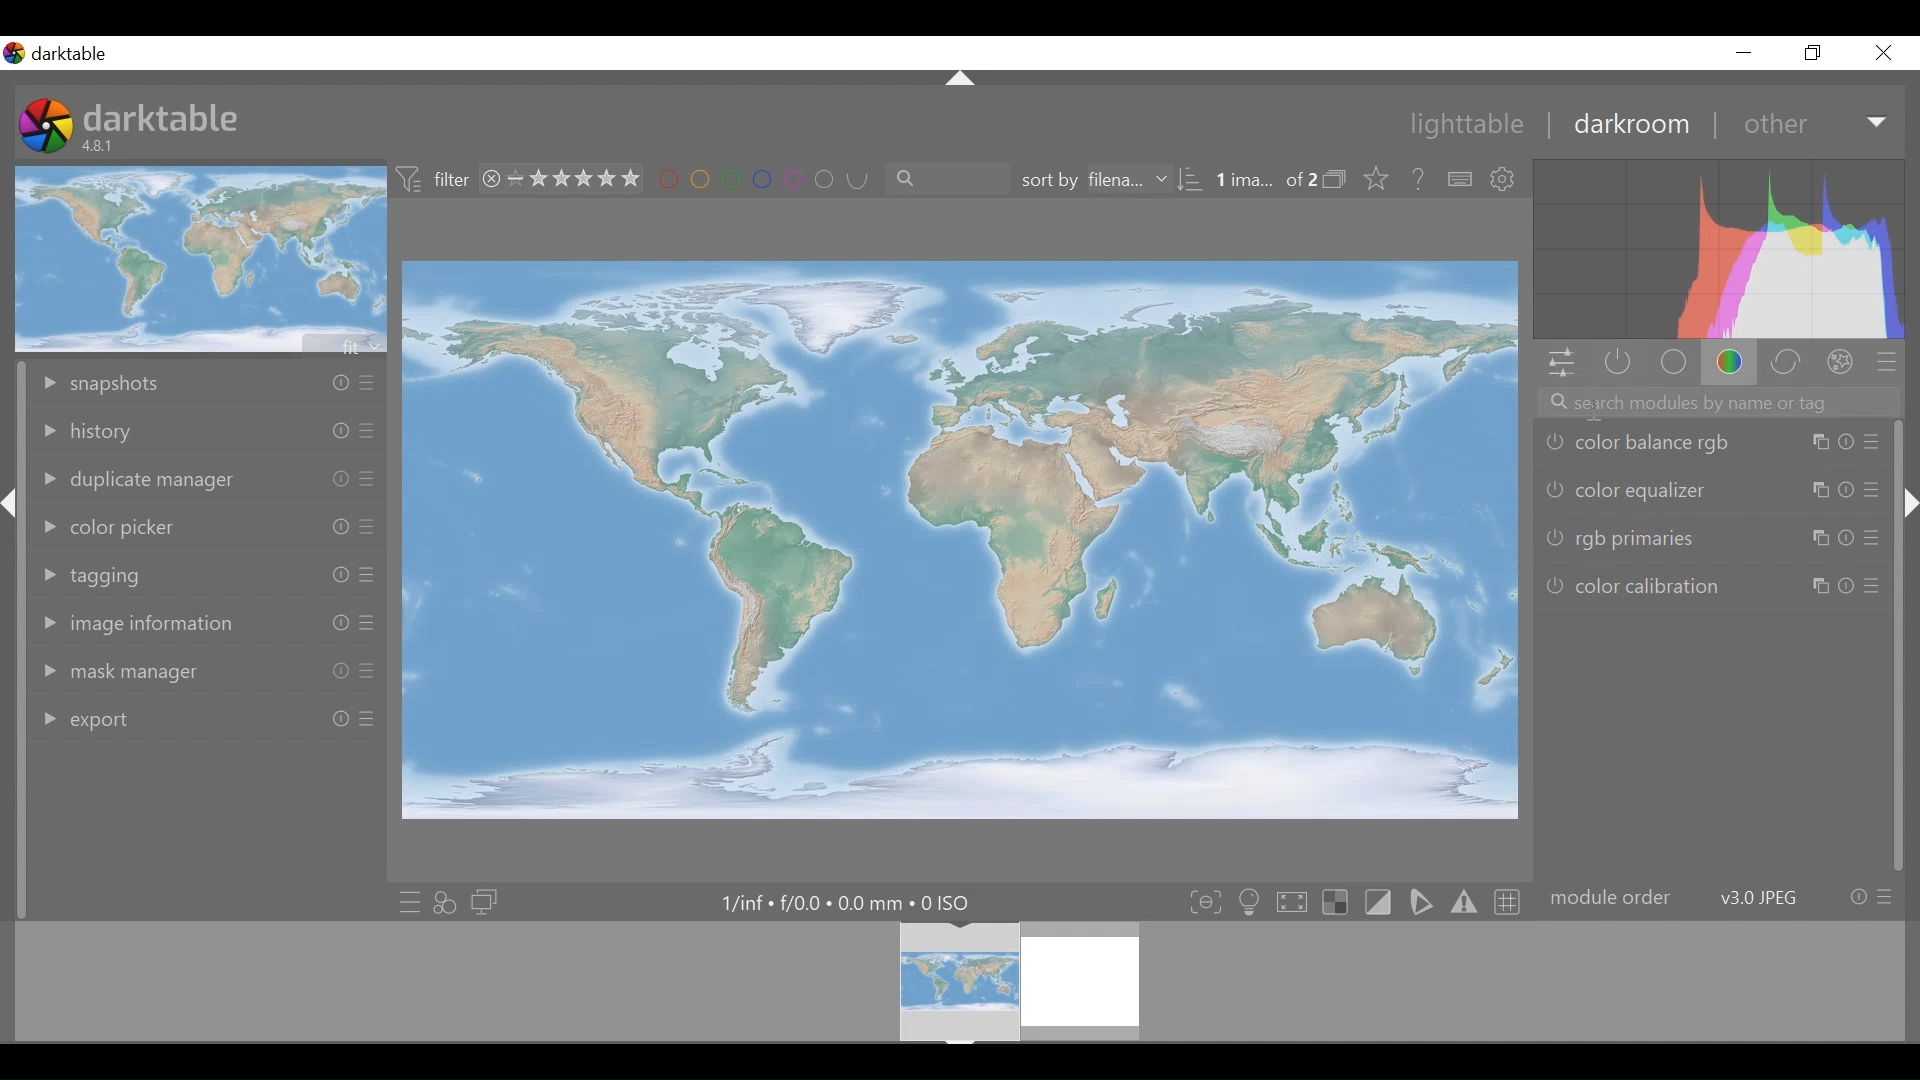 The image size is (1920, 1080). Describe the element at coordinates (17, 733) in the screenshot. I see `vertical scroll bar` at that location.